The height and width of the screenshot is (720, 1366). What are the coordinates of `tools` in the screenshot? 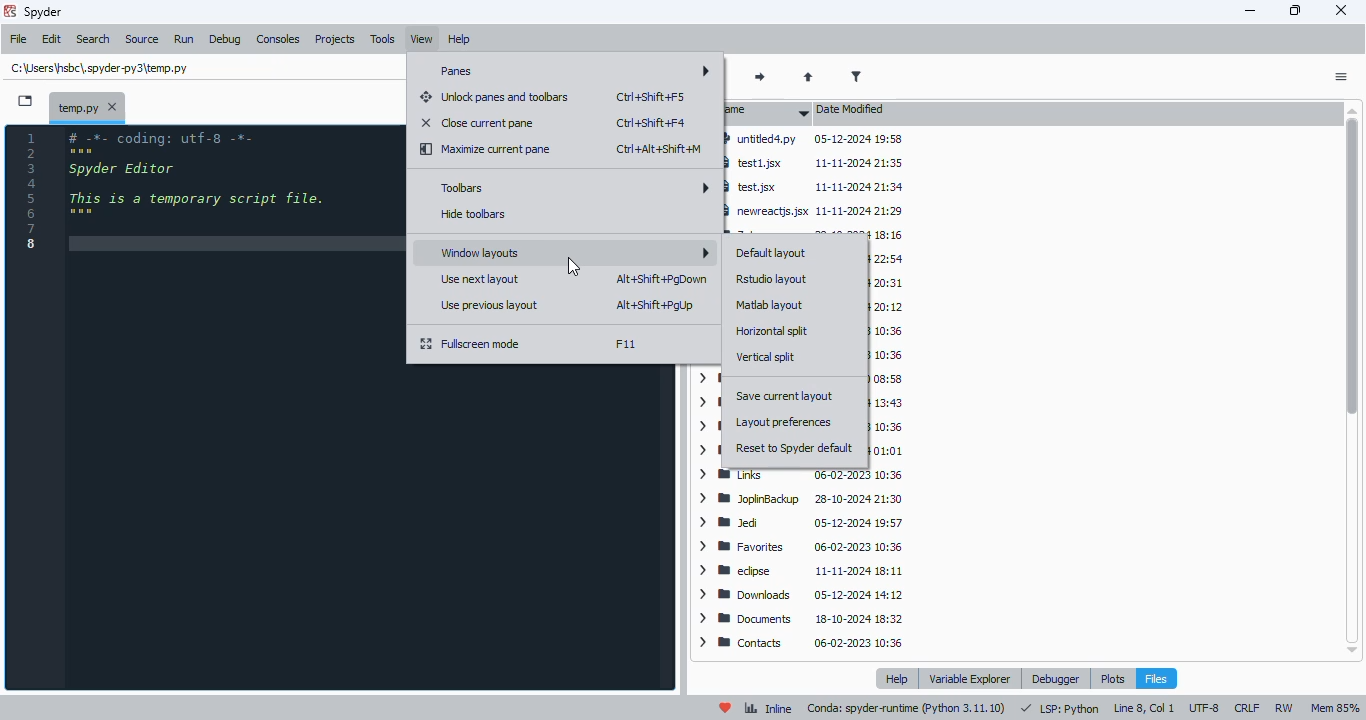 It's located at (383, 39).